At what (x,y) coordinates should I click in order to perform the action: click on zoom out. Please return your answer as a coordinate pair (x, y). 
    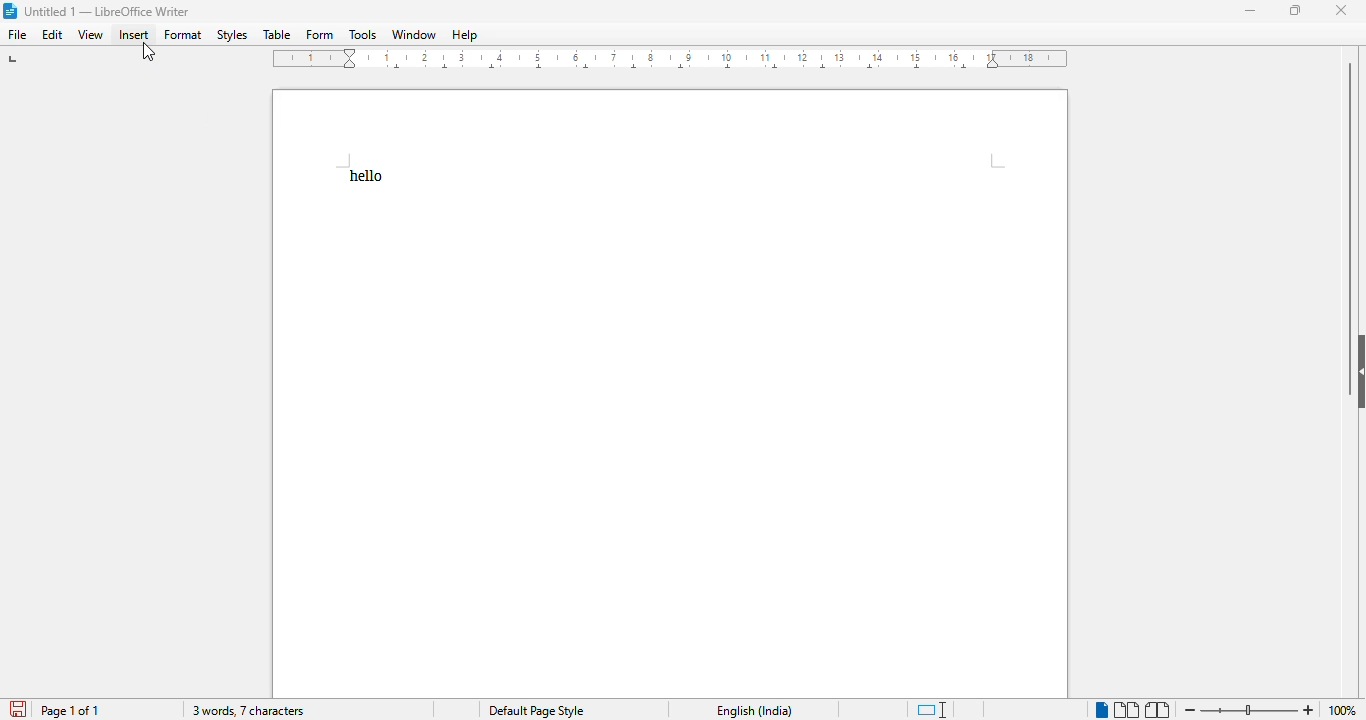
    Looking at the image, I should click on (1190, 709).